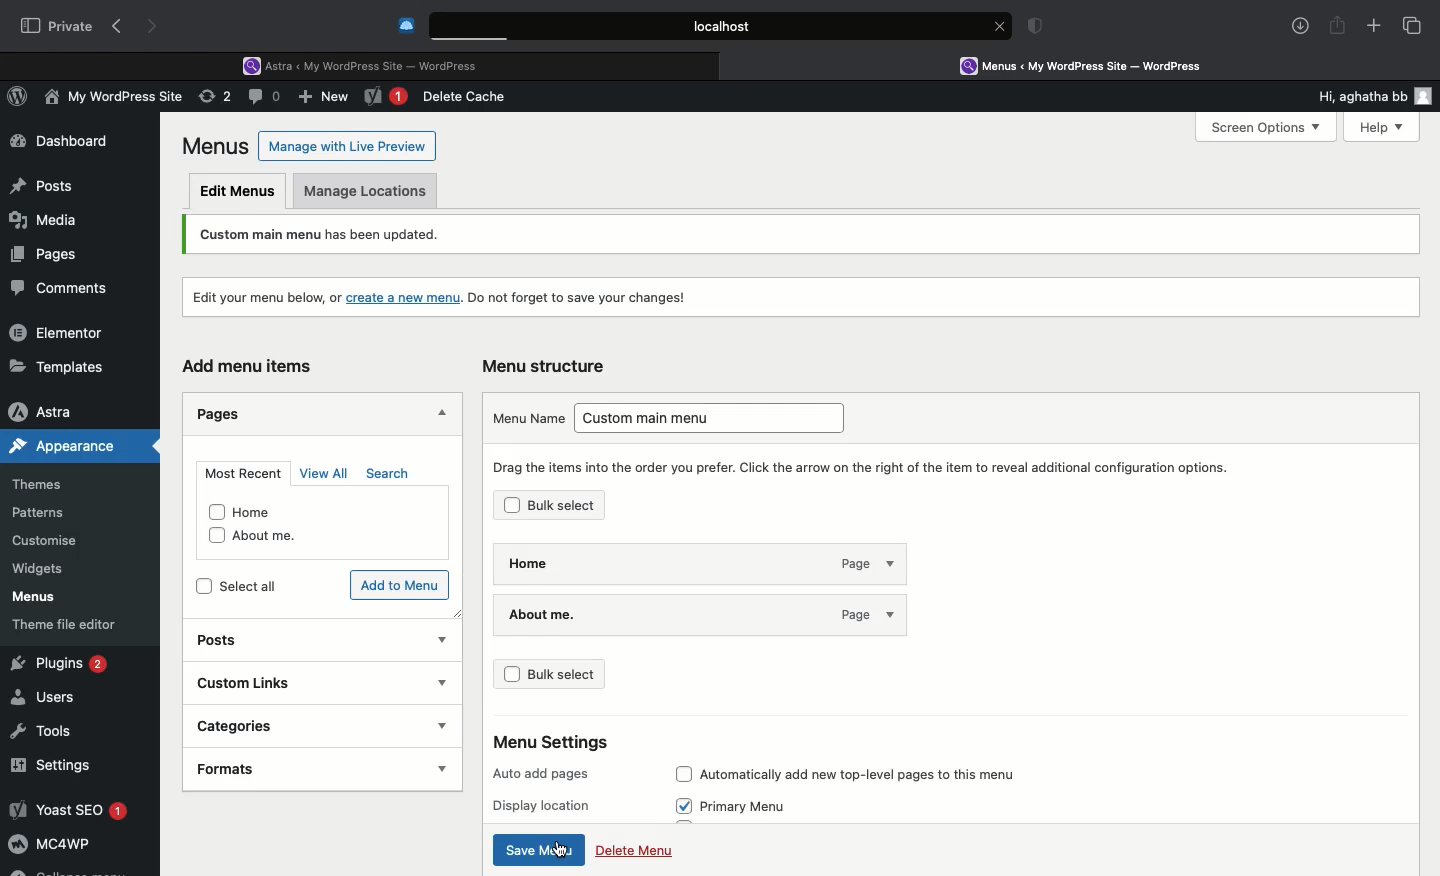 The image size is (1440, 876). What do you see at coordinates (48, 544) in the screenshot?
I see `Customize` at bounding box center [48, 544].